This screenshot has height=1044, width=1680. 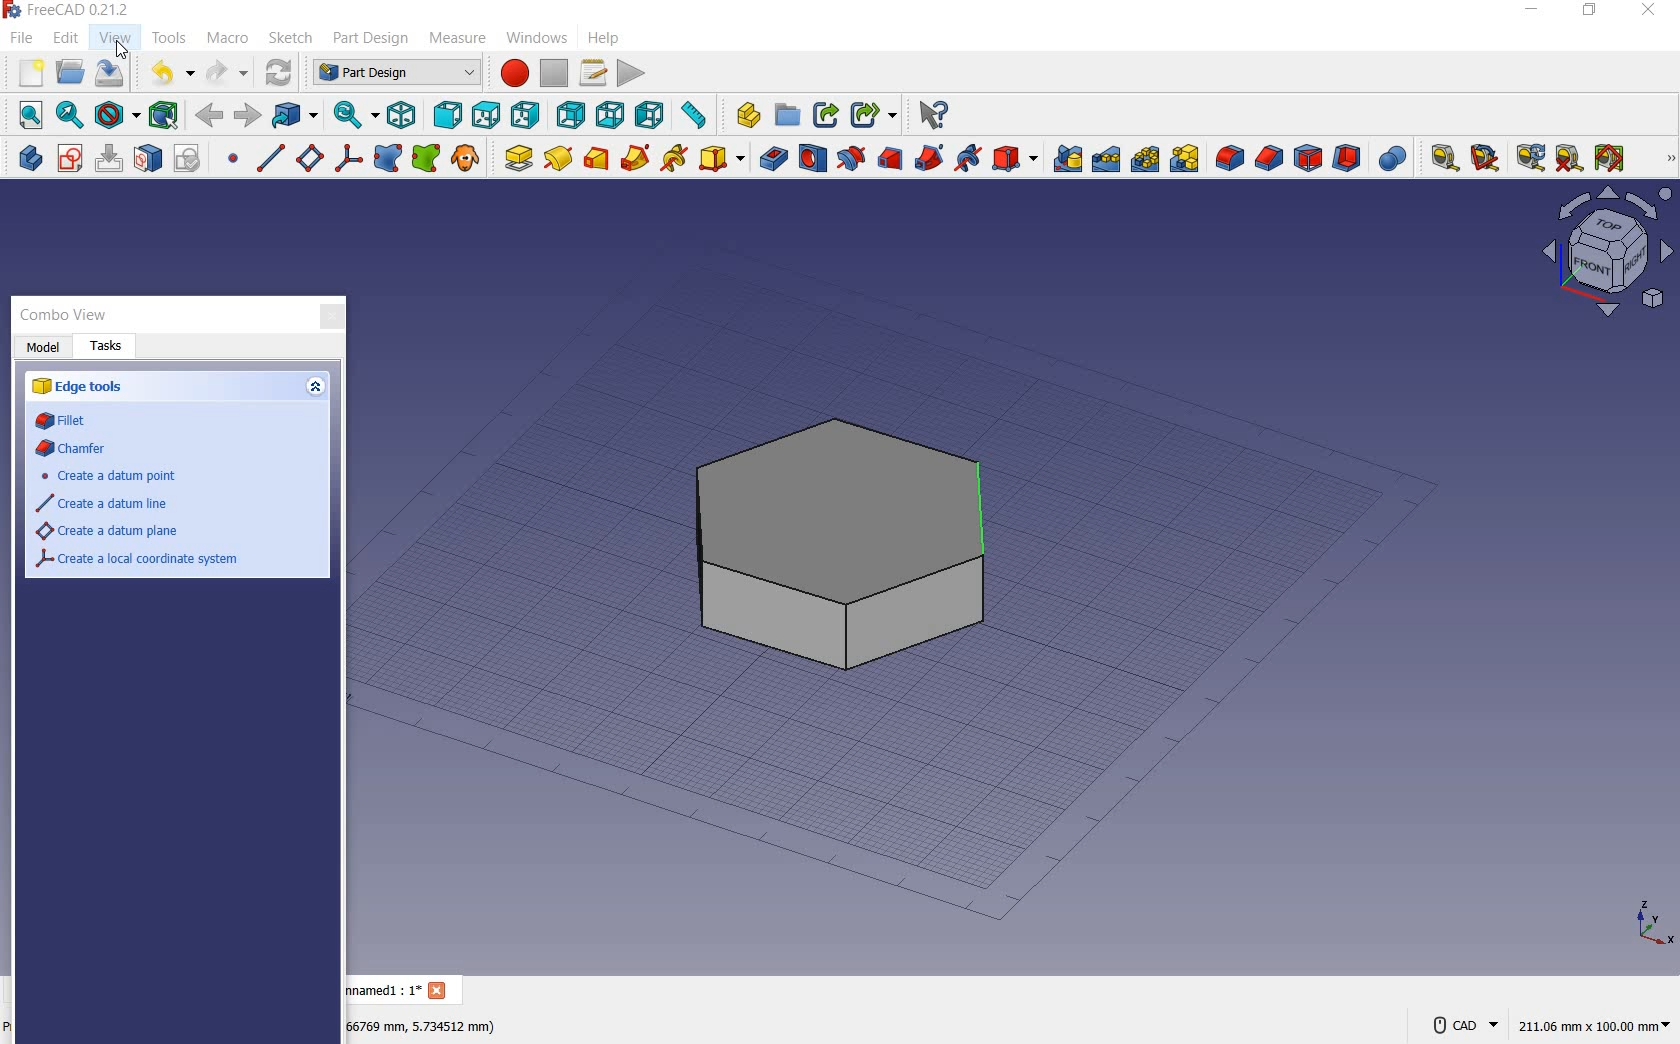 What do you see at coordinates (227, 72) in the screenshot?
I see `redo` at bounding box center [227, 72].